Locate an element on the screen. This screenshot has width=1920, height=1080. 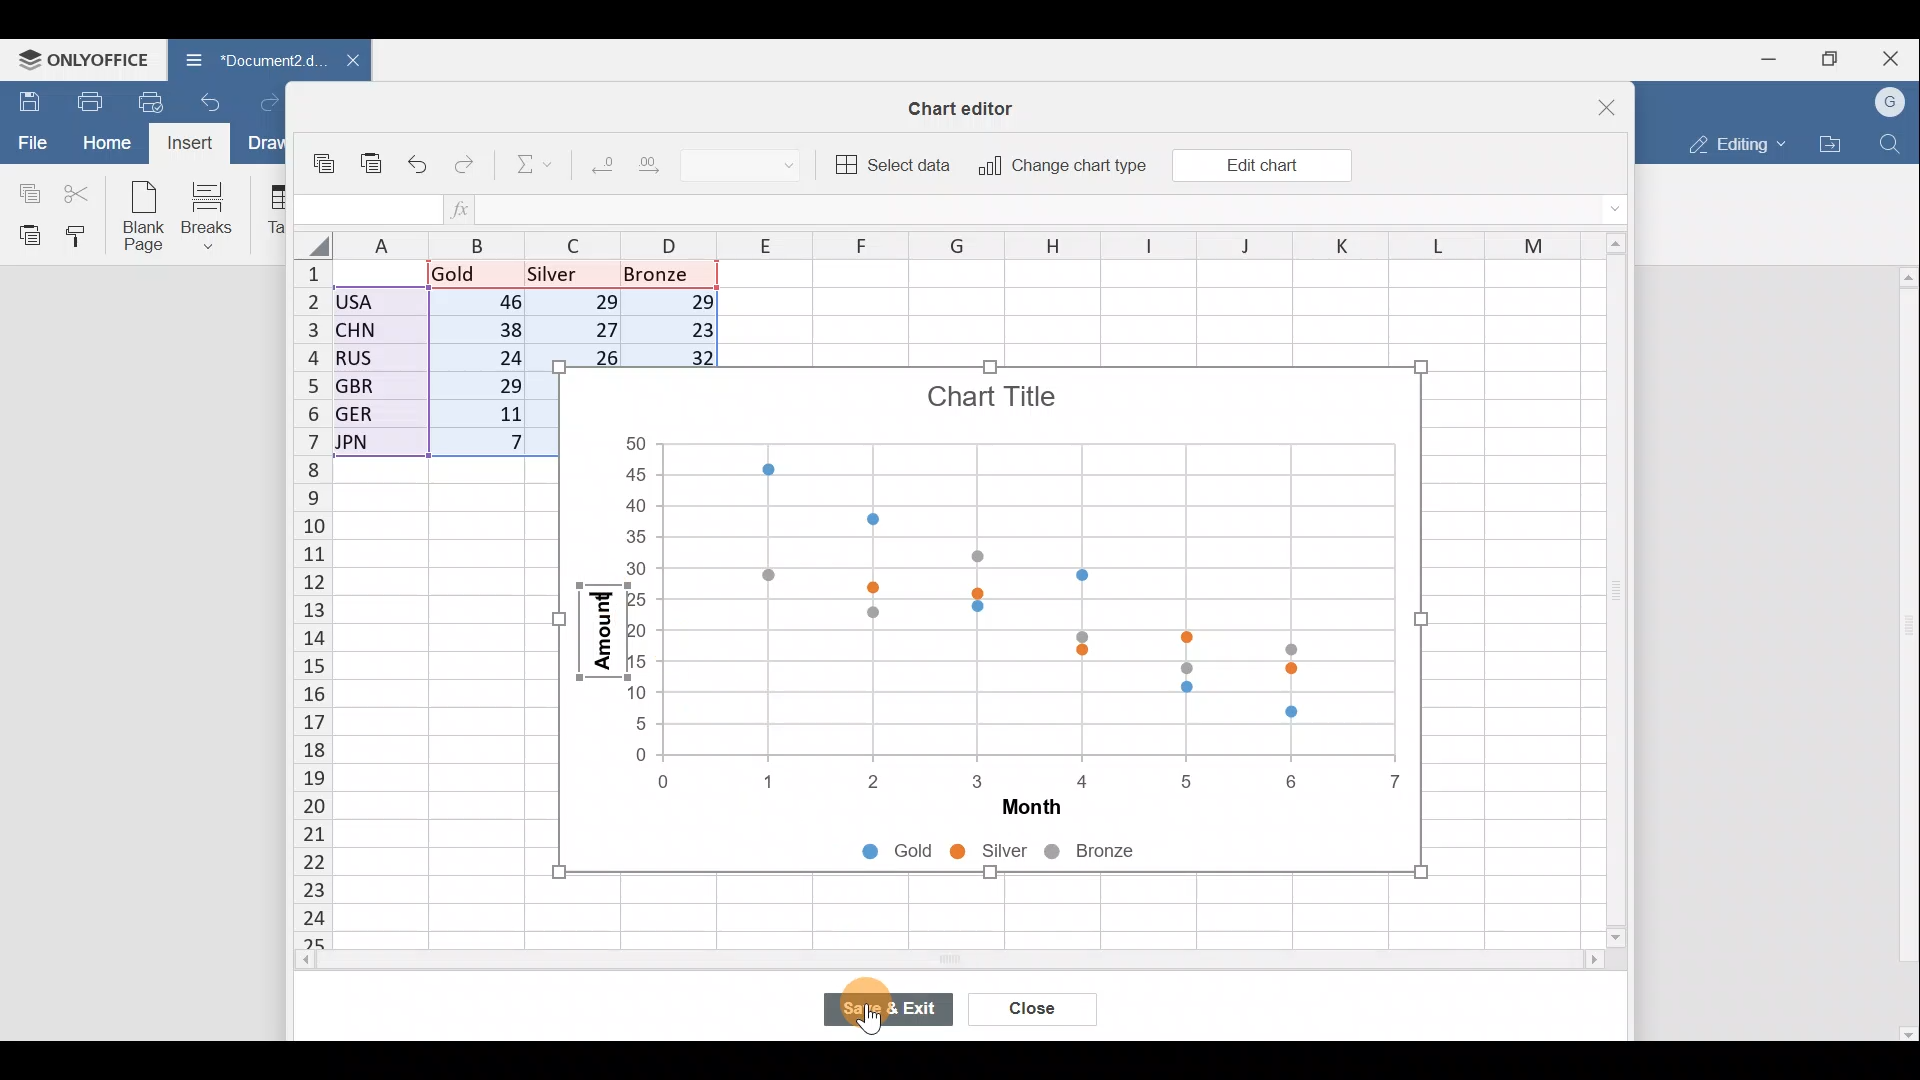
ONLYOFFICE Menu is located at coordinates (82, 58).